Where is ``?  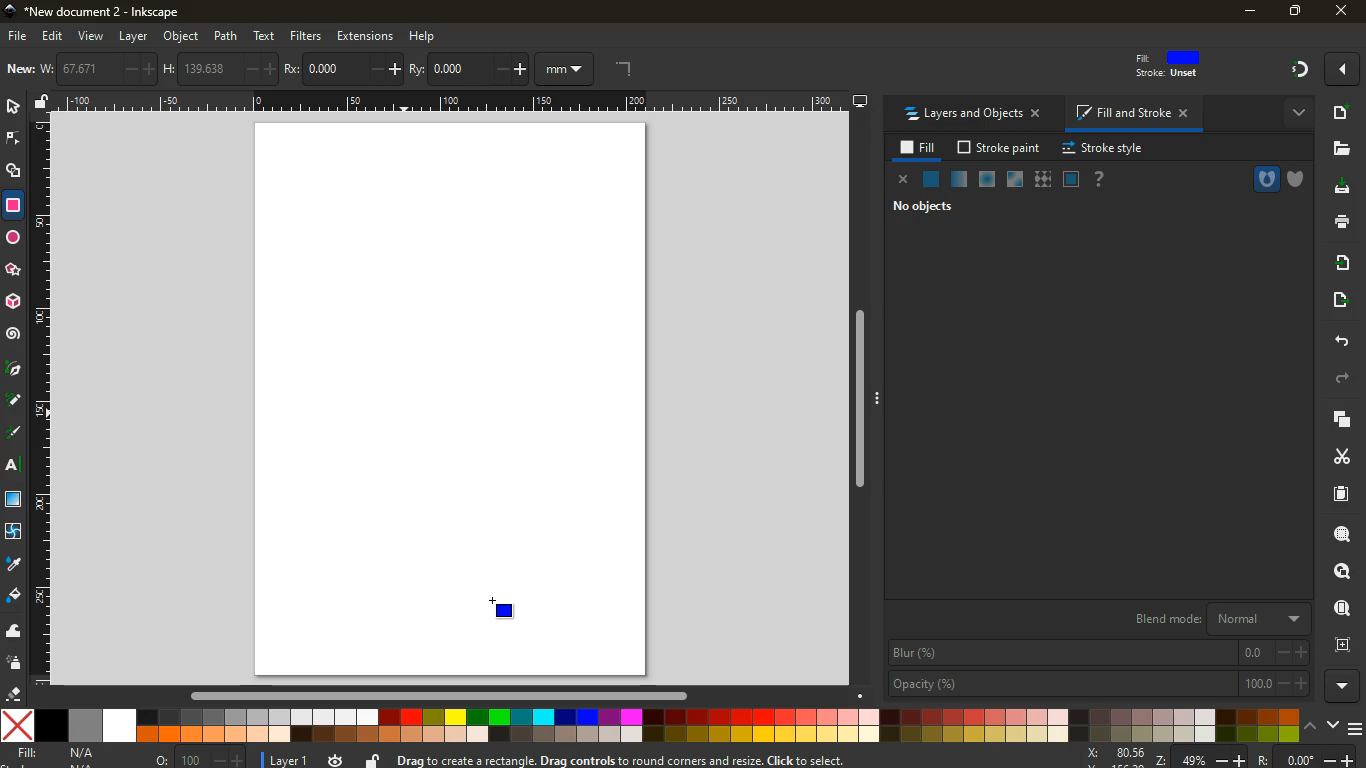  is located at coordinates (13, 240).